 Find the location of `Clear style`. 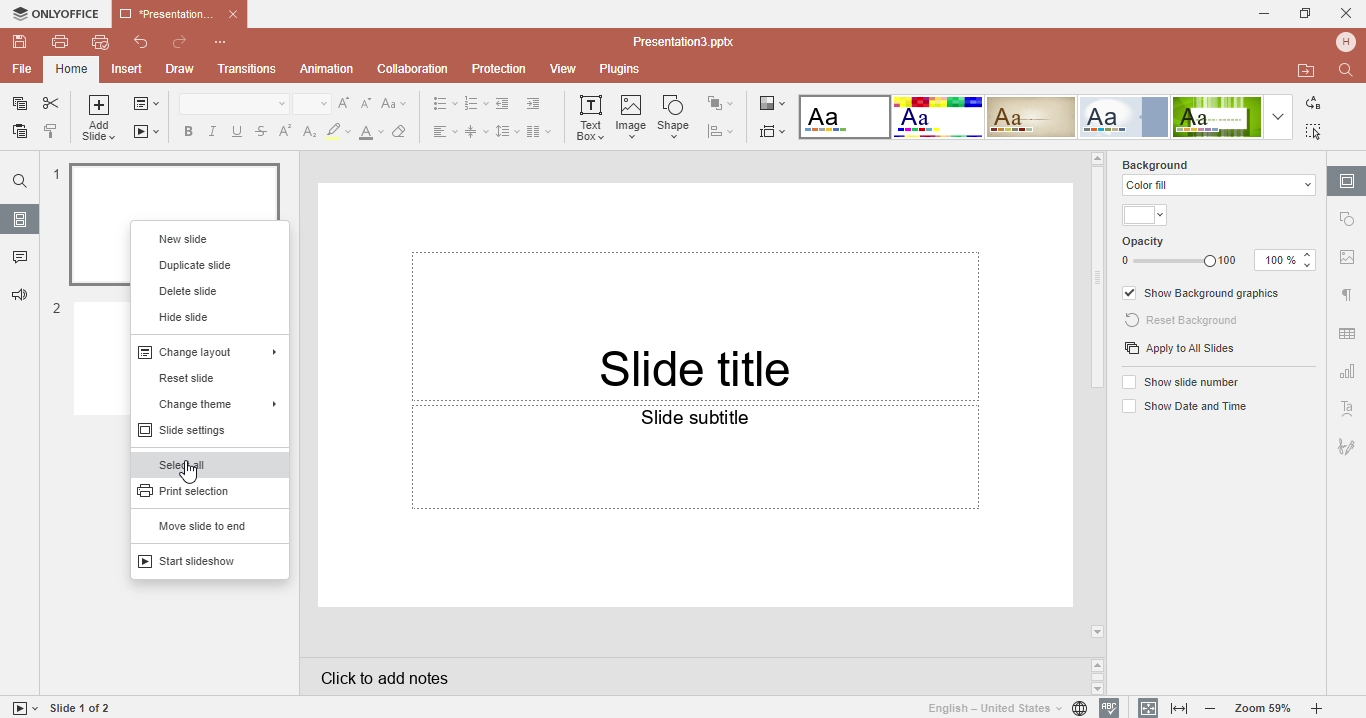

Clear style is located at coordinates (403, 130).